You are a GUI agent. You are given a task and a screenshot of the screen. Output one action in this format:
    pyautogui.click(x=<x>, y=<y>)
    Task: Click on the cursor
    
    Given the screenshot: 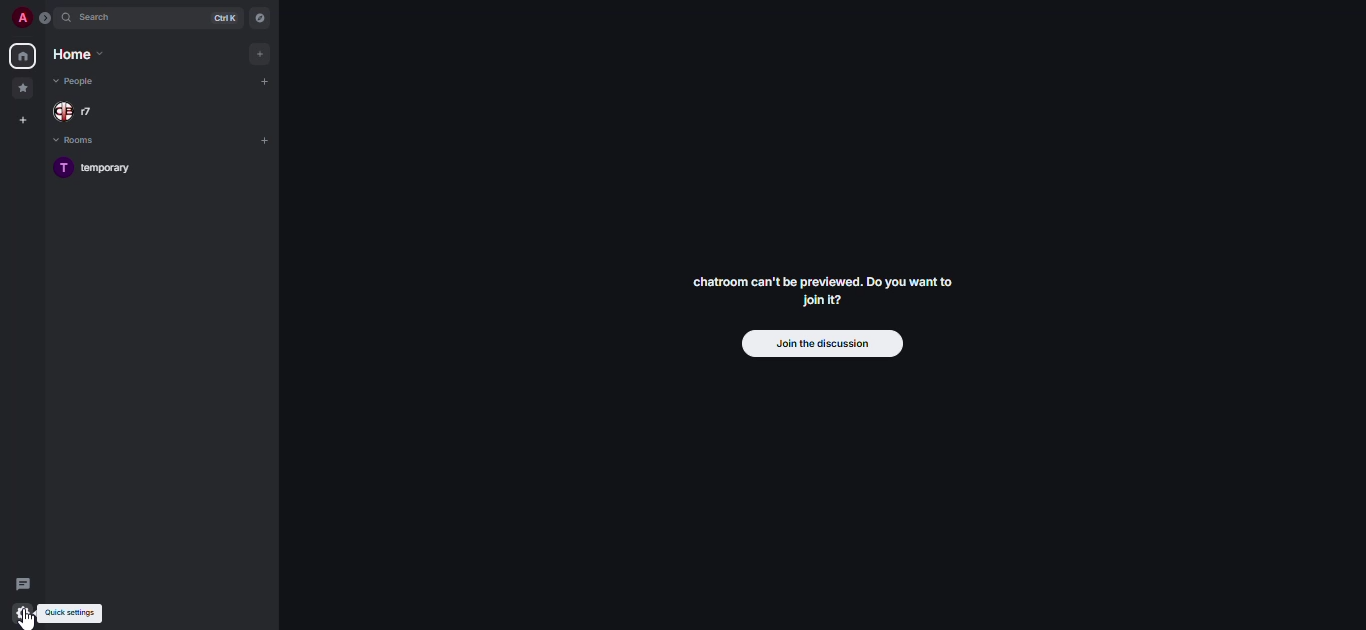 What is the action you would take?
    pyautogui.click(x=31, y=621)
    